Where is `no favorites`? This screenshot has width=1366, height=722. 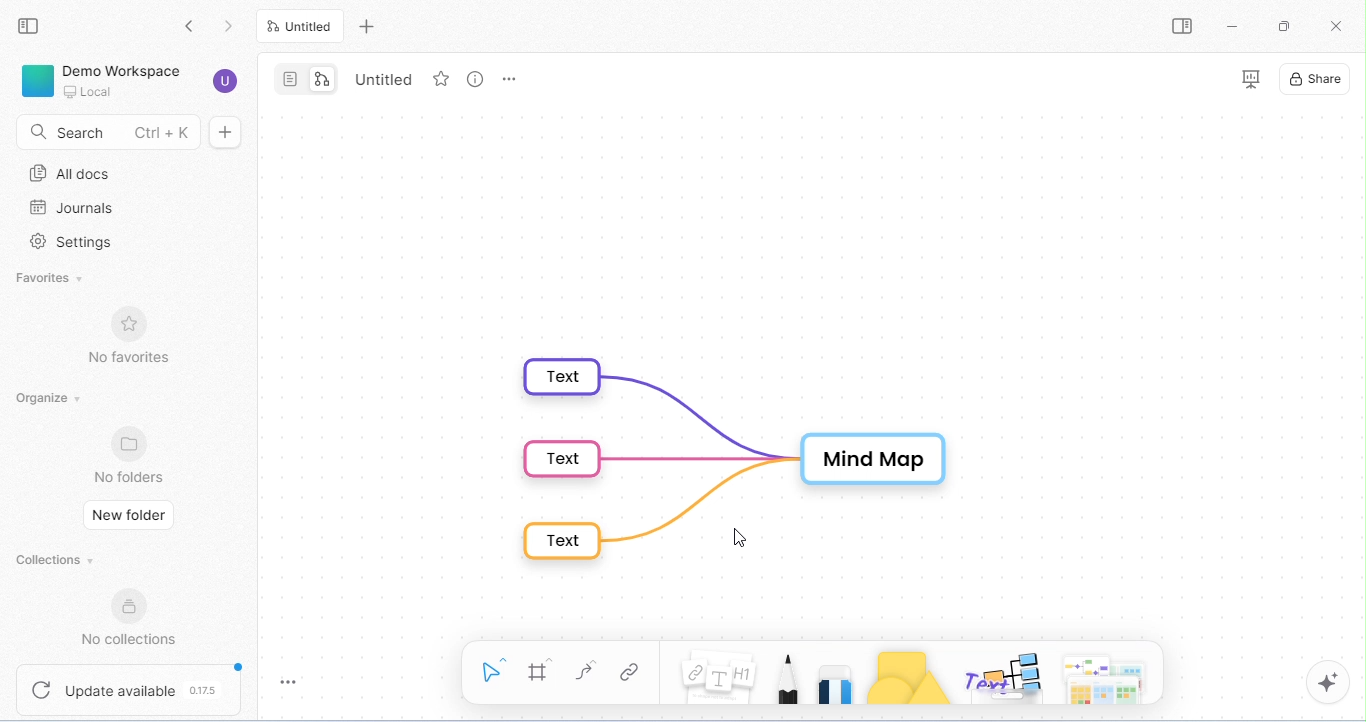 no favorites is located at coordinates (132, 336).